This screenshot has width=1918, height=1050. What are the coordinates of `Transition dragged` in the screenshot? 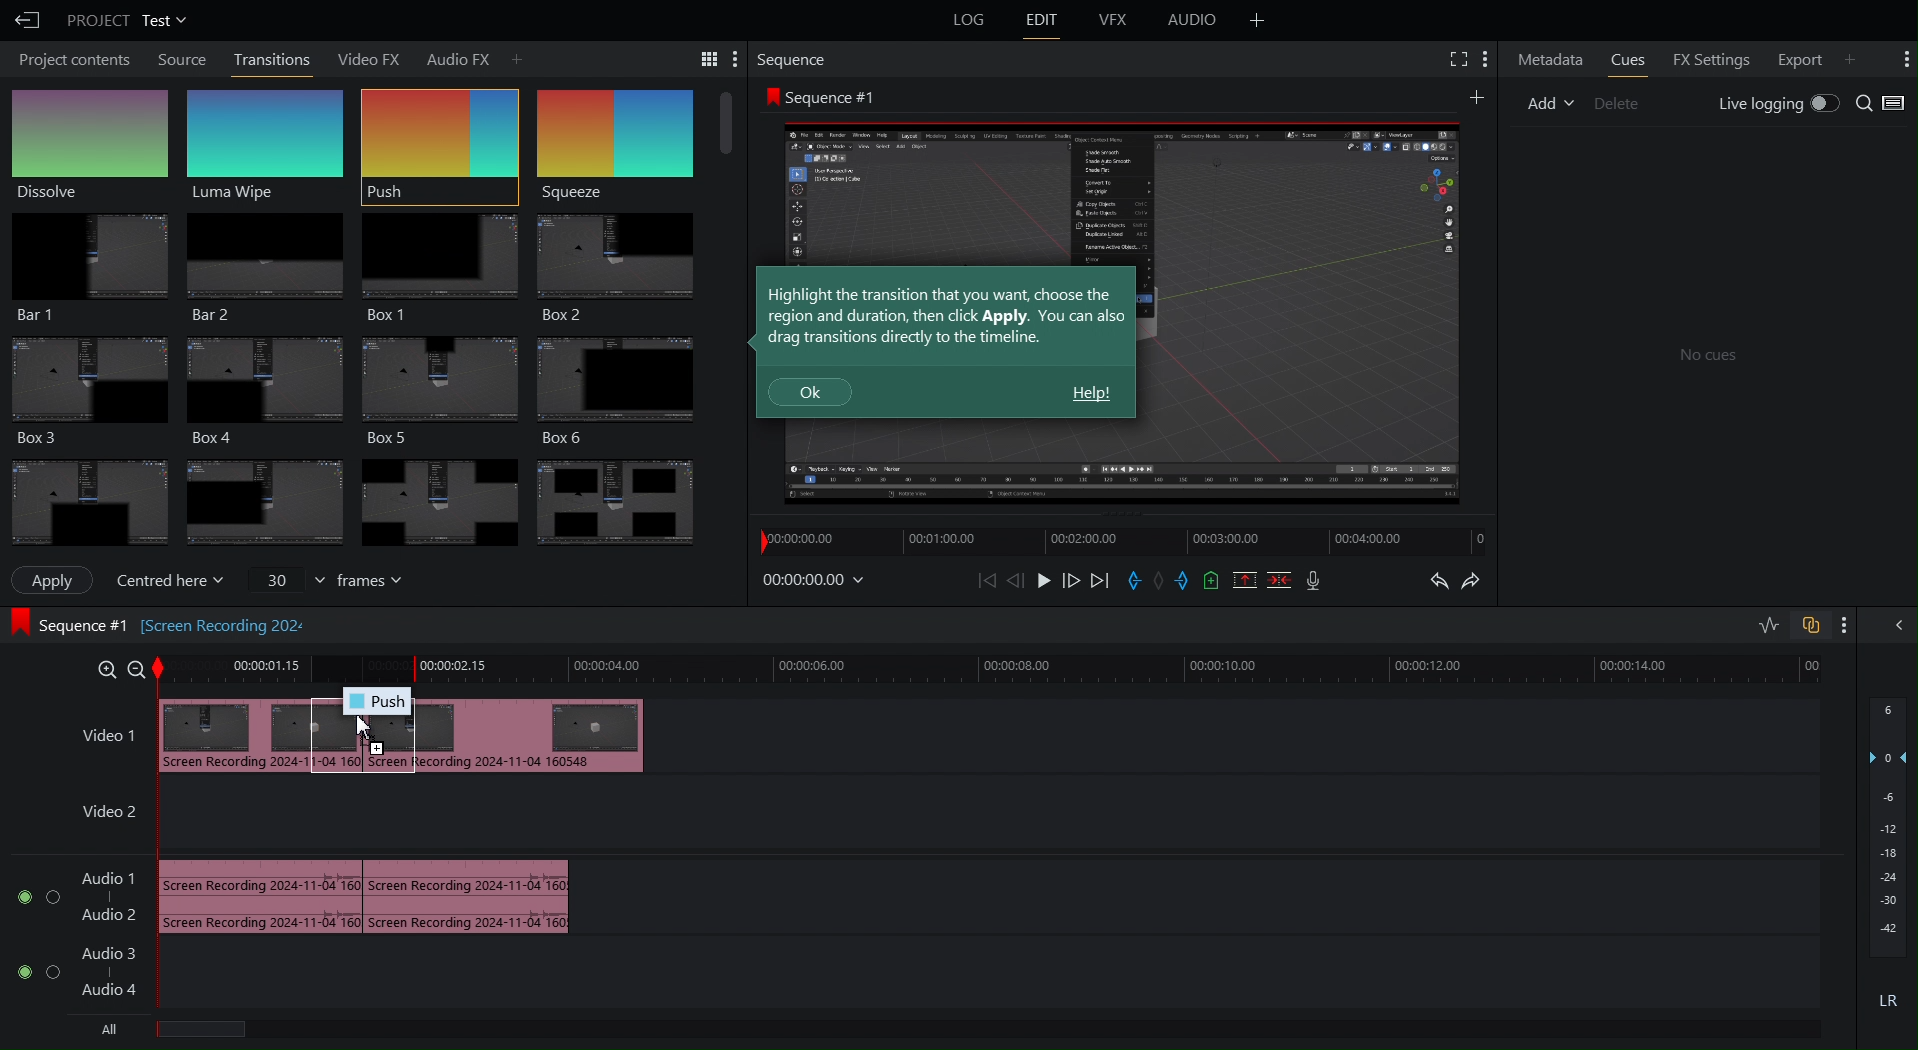 It's located at (420, 738).